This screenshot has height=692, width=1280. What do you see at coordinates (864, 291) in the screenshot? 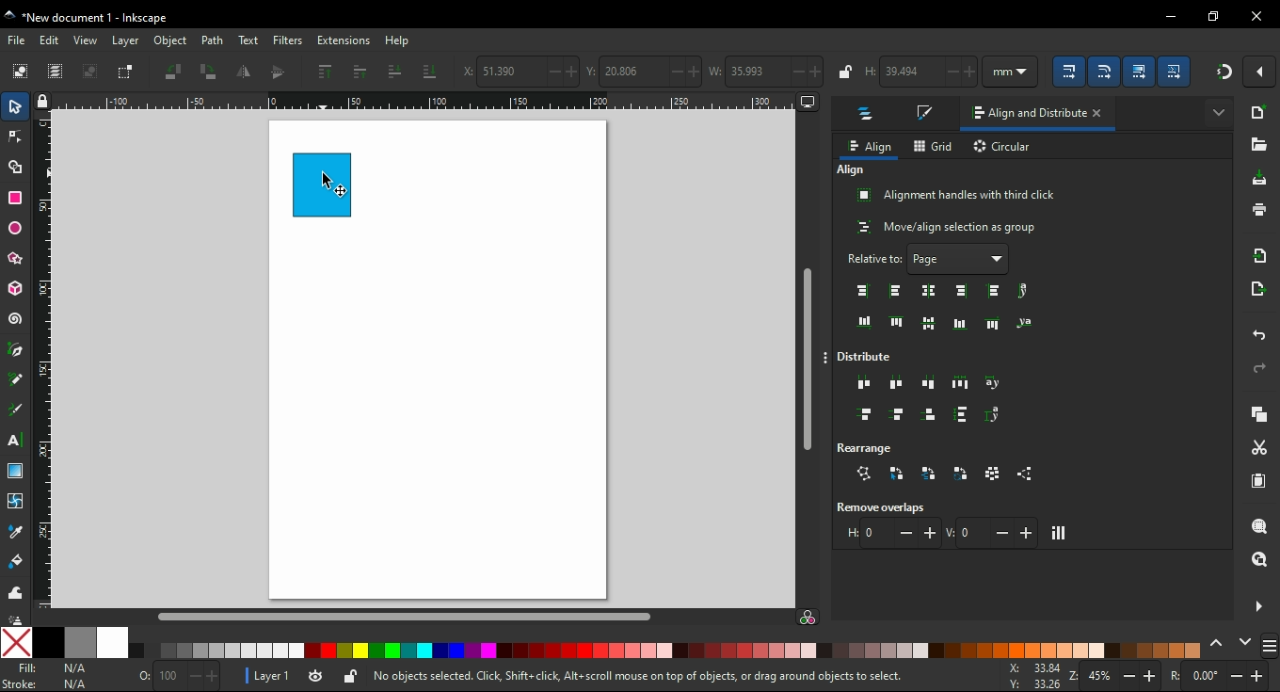
I see `align right edge of objects to left edge of anchor` at bounding box center [864, 291].